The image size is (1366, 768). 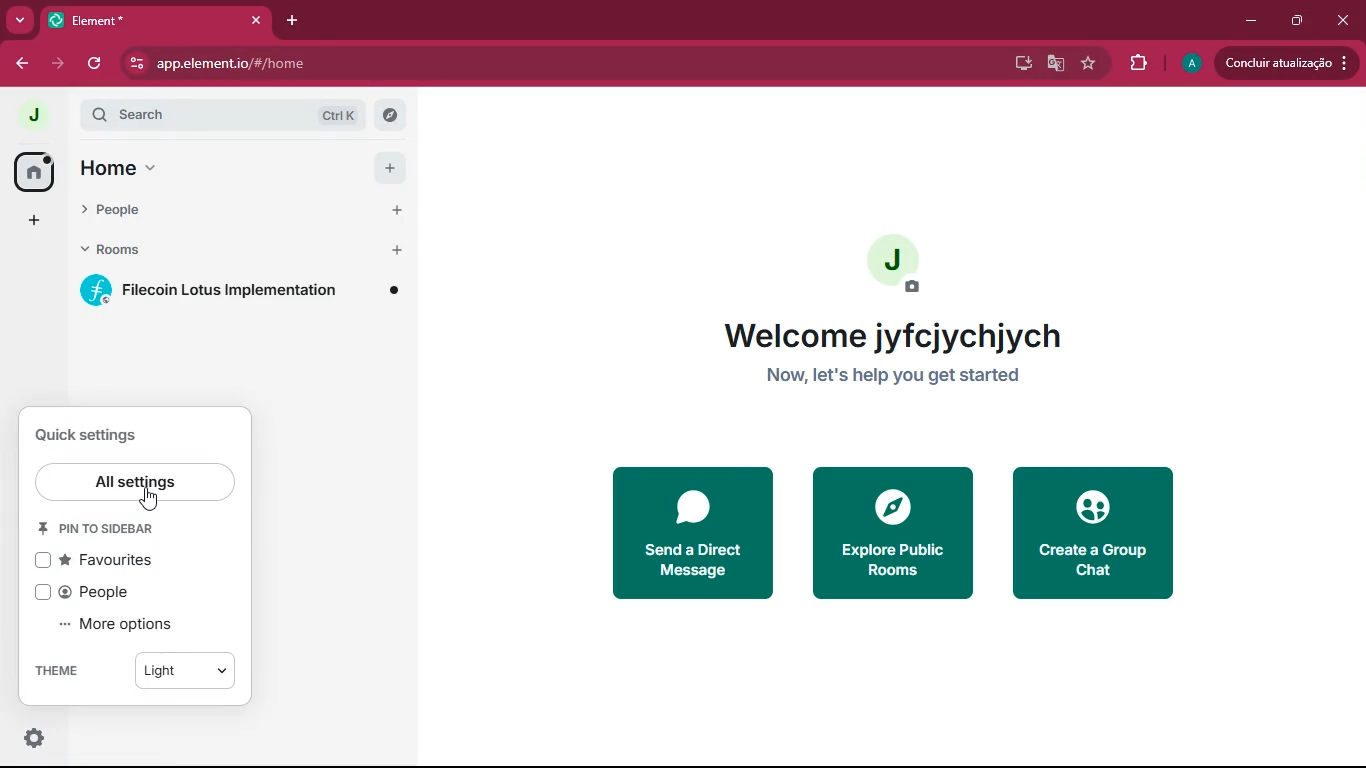 What do you see at coordinates (1021, 64) in the screenshot?
I see `desktop` at bounding box center [1021, 64].